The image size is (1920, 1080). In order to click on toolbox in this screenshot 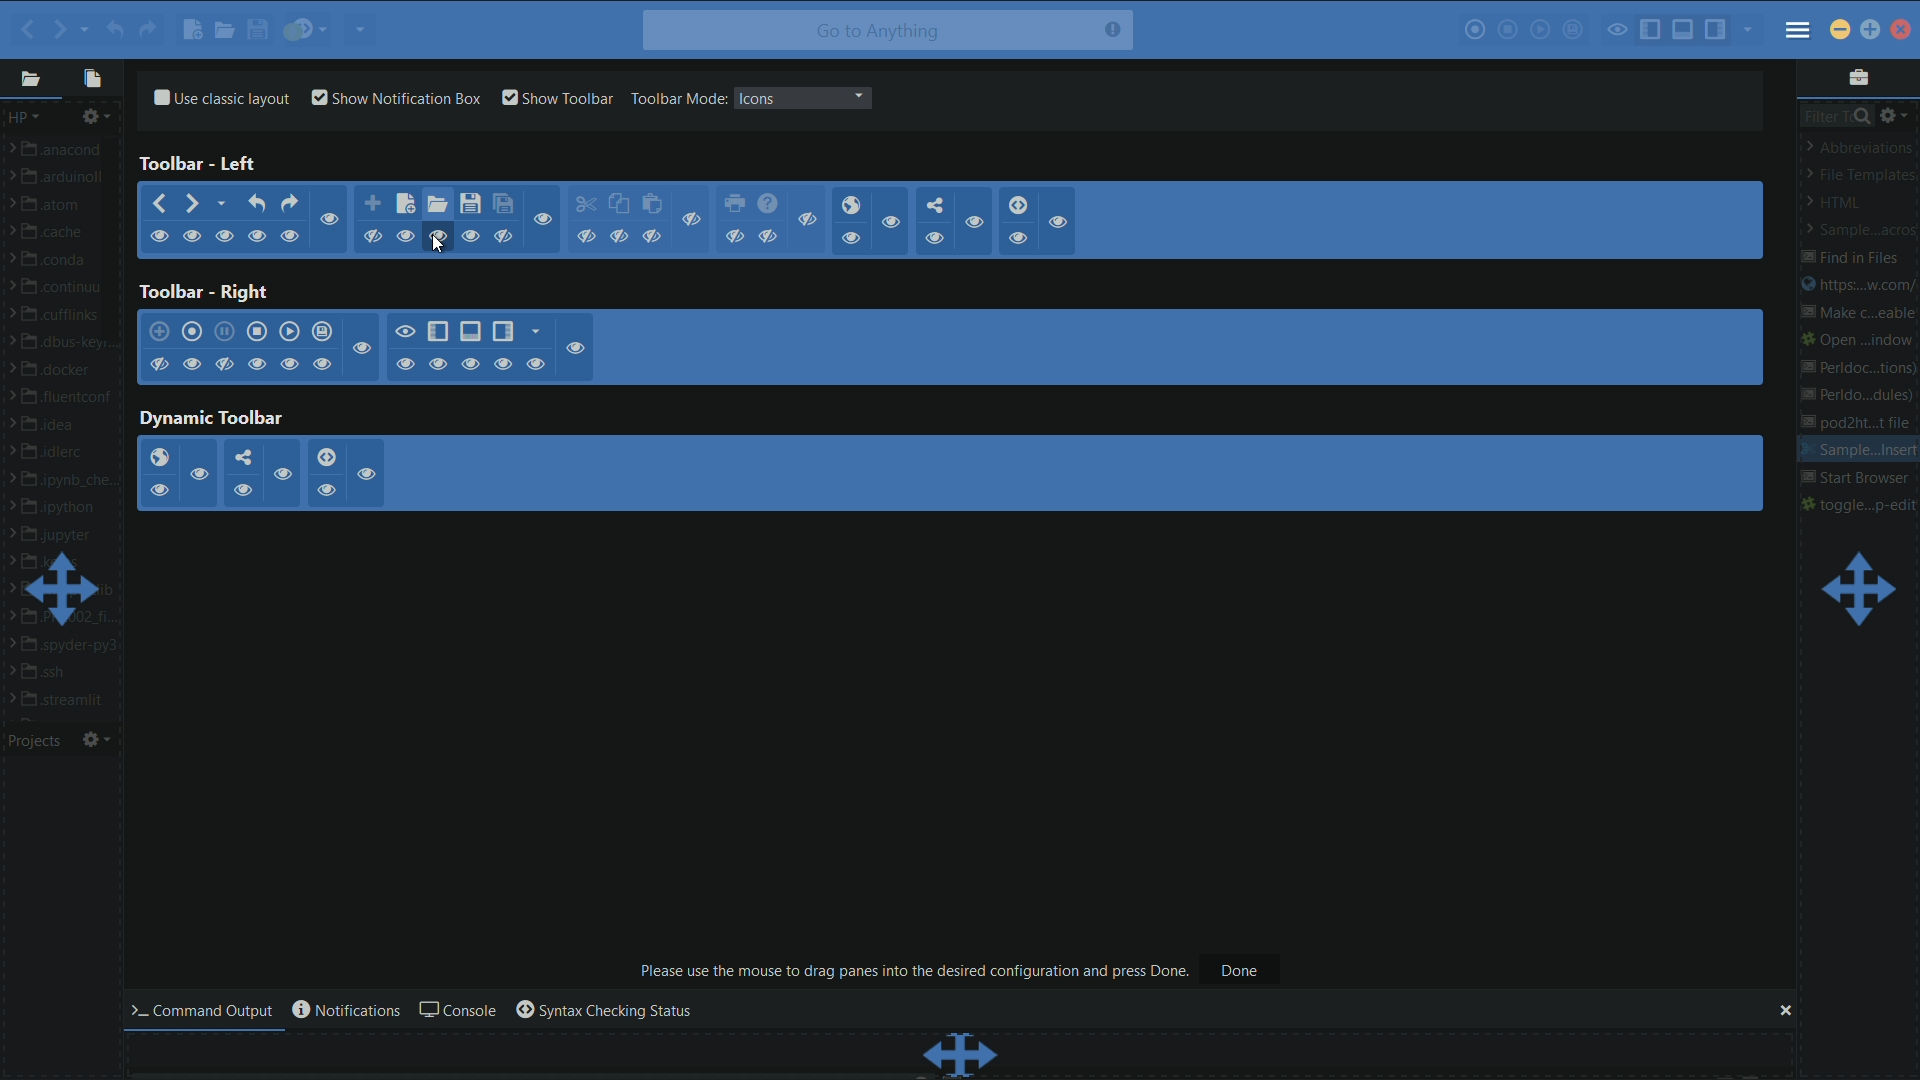, I will do `click(1857, 76)`.